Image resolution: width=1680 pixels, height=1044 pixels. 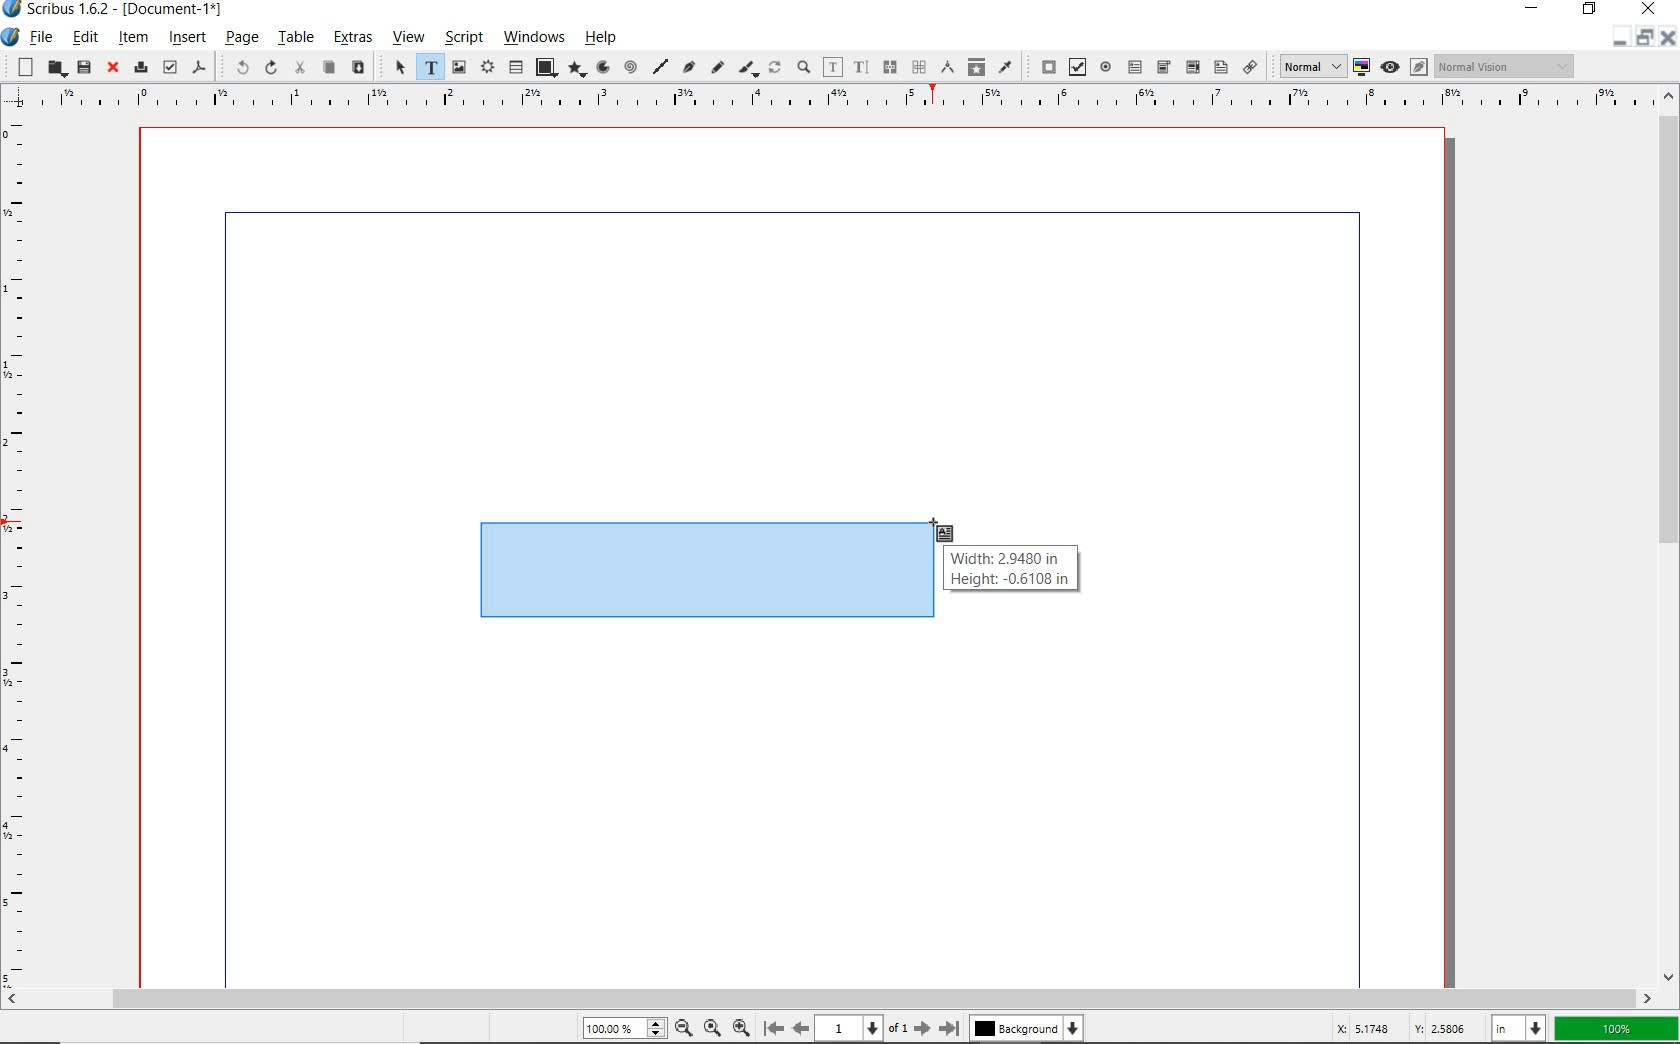 What do you see at coordinates (887, 67) in the screenshot?
I see `link text frames` at bounding box center [887, 67].